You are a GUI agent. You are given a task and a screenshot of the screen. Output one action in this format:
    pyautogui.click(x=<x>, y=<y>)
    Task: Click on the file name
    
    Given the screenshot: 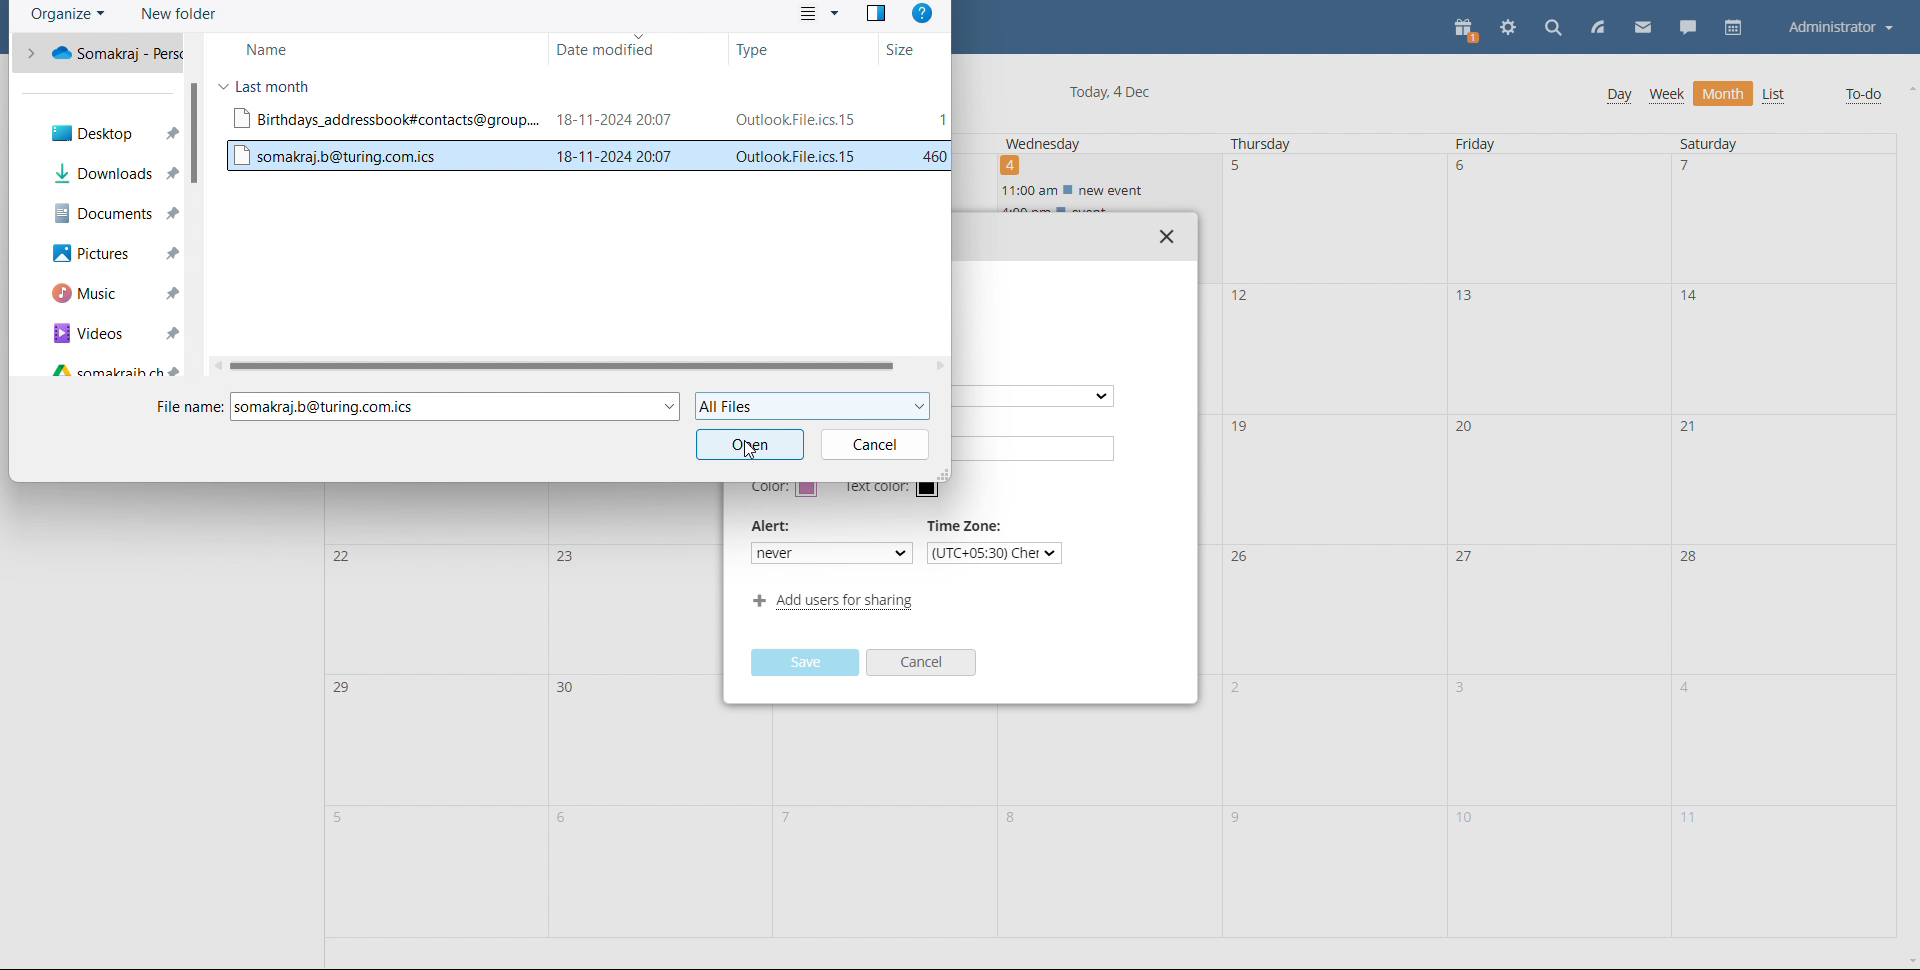 What is the action you would take?
    pyautogui.click(x=185, y=408)
    